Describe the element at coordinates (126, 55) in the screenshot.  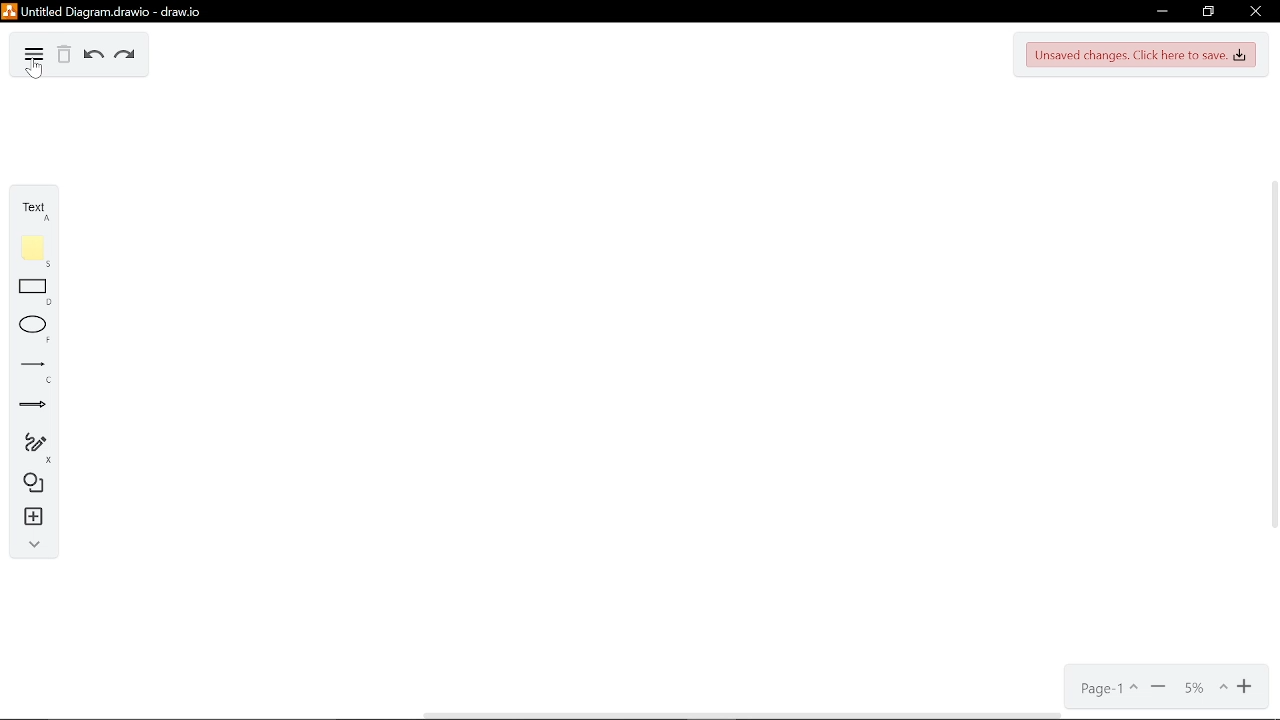
I see `Redo` at that location.